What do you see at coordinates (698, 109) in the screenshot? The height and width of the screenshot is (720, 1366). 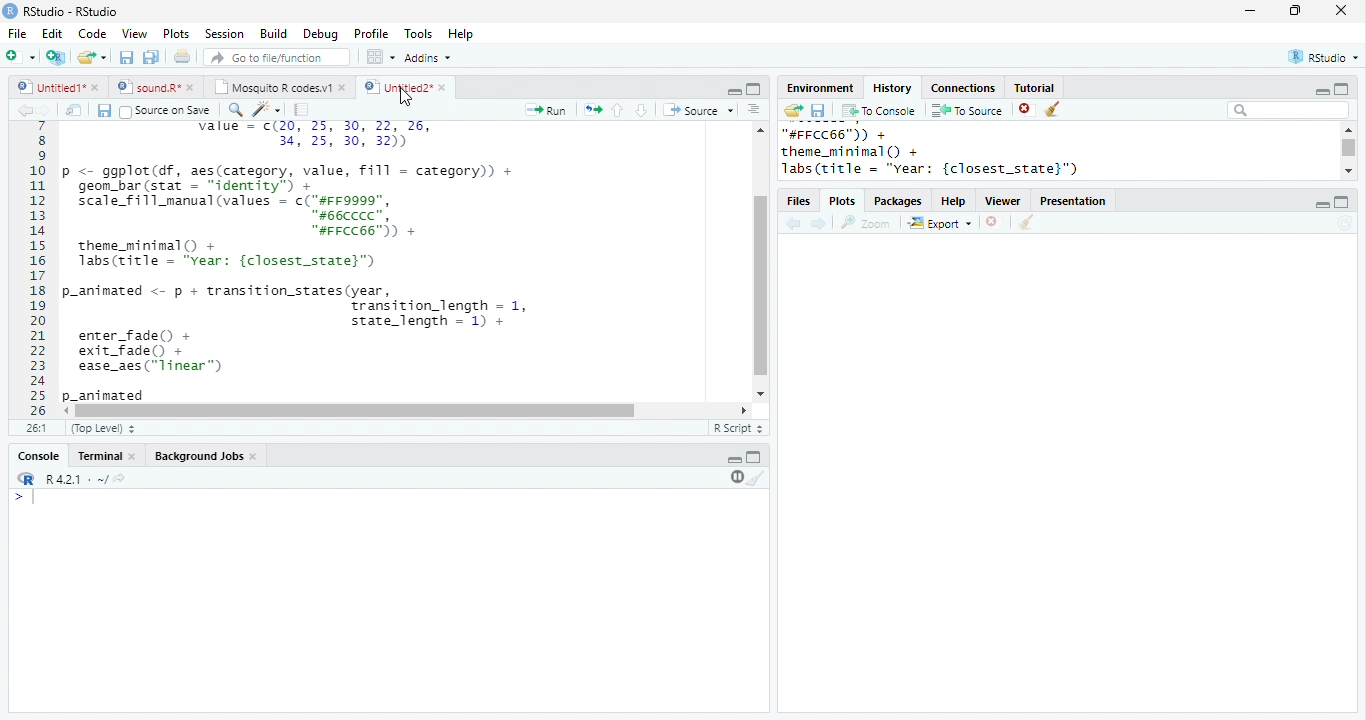 I see `Source` at bounding box center [698, 109].